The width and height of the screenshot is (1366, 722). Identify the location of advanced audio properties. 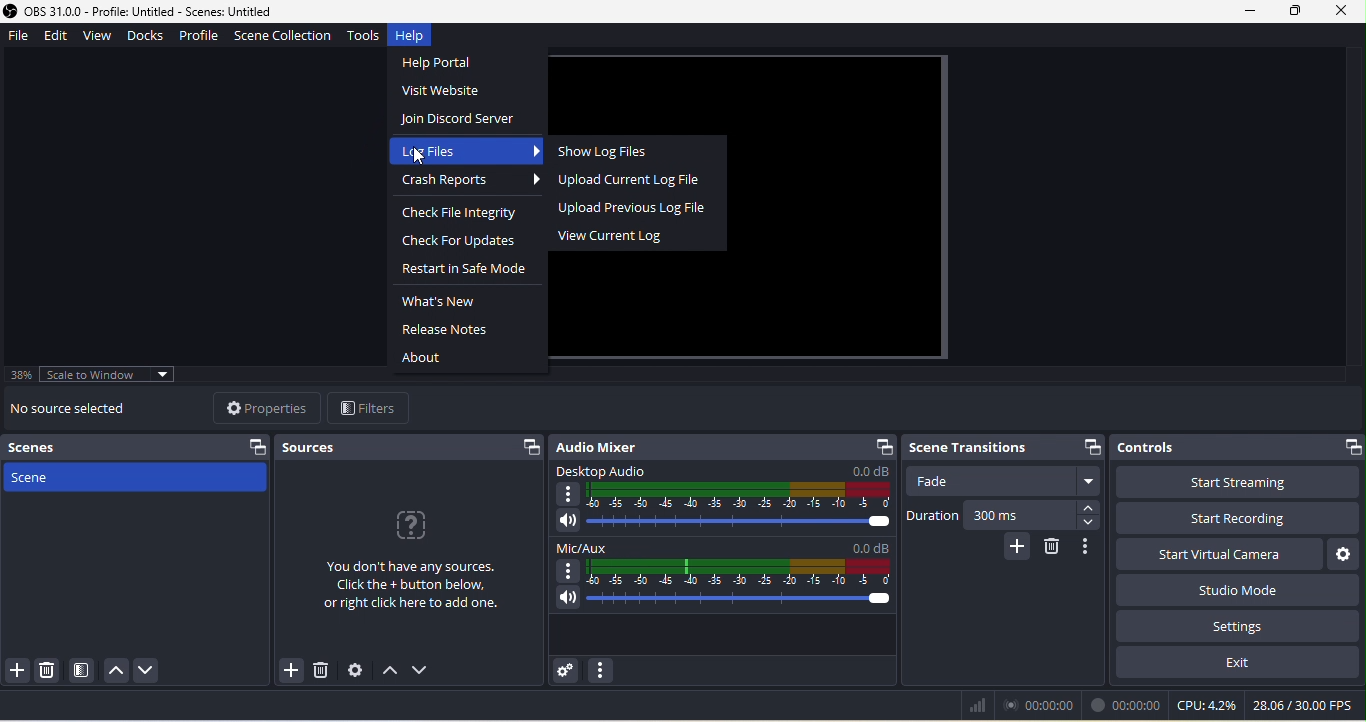
(568, 670).